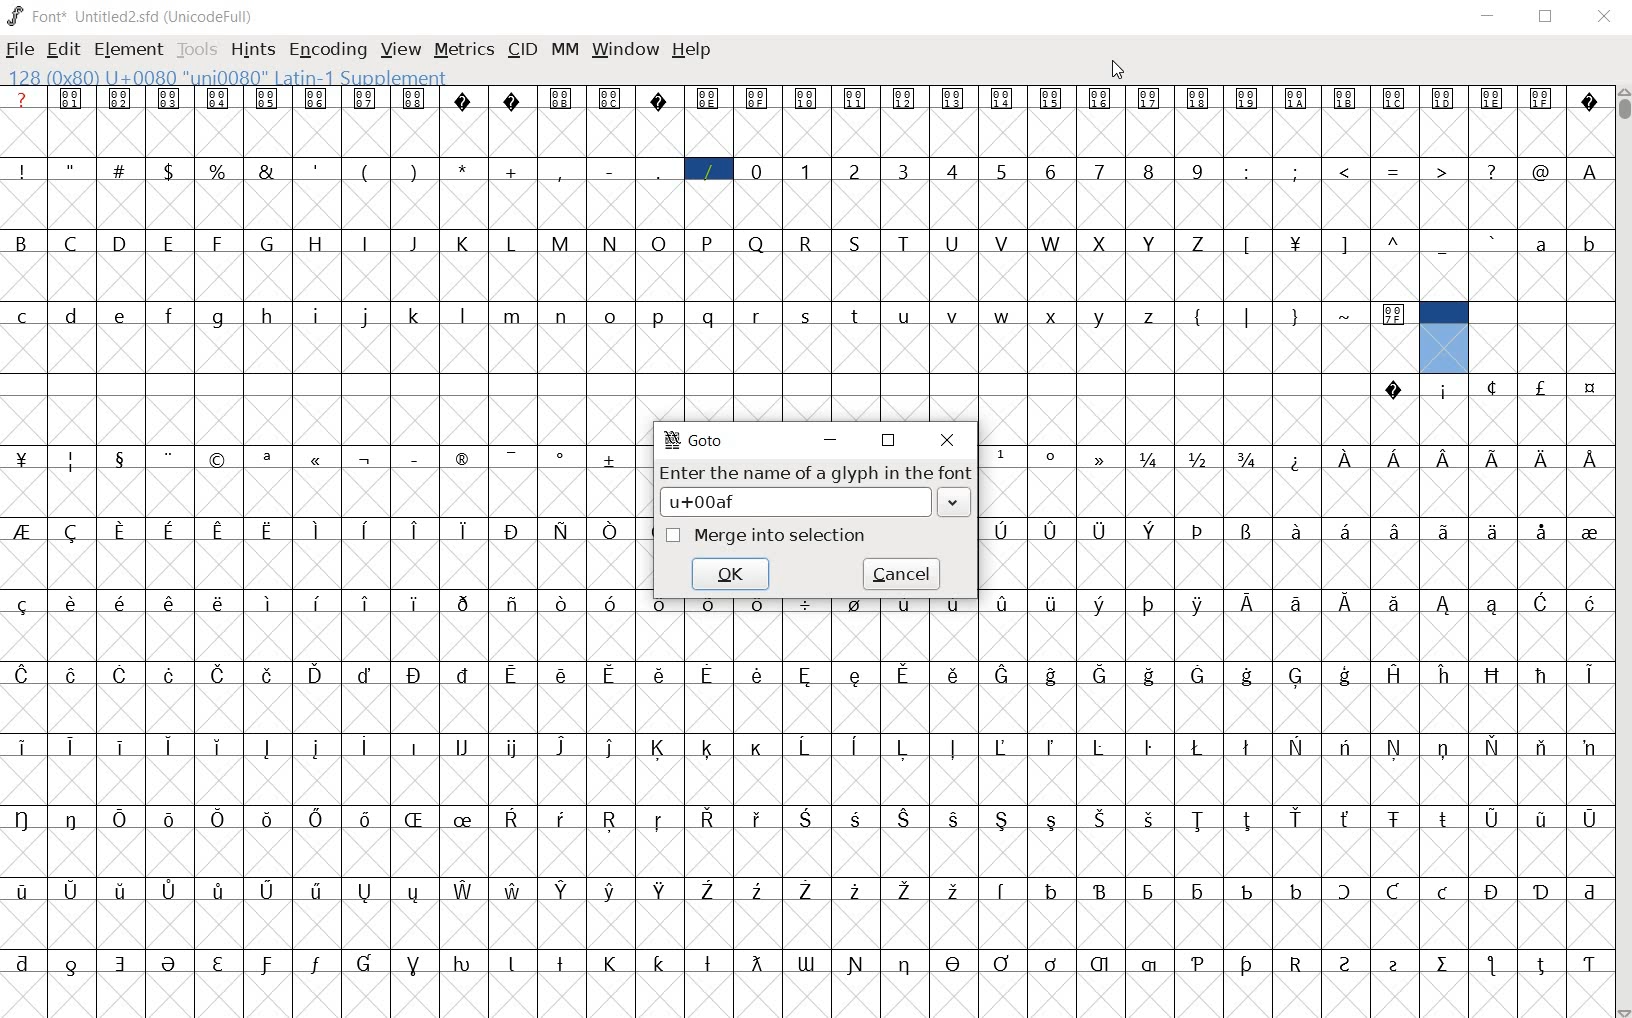 This screenshot has height=1018, width=1632. What do you see at coordinates (1102, 673) in the screenshot?
I see `Symbol` at bounding box center [1102, 673].